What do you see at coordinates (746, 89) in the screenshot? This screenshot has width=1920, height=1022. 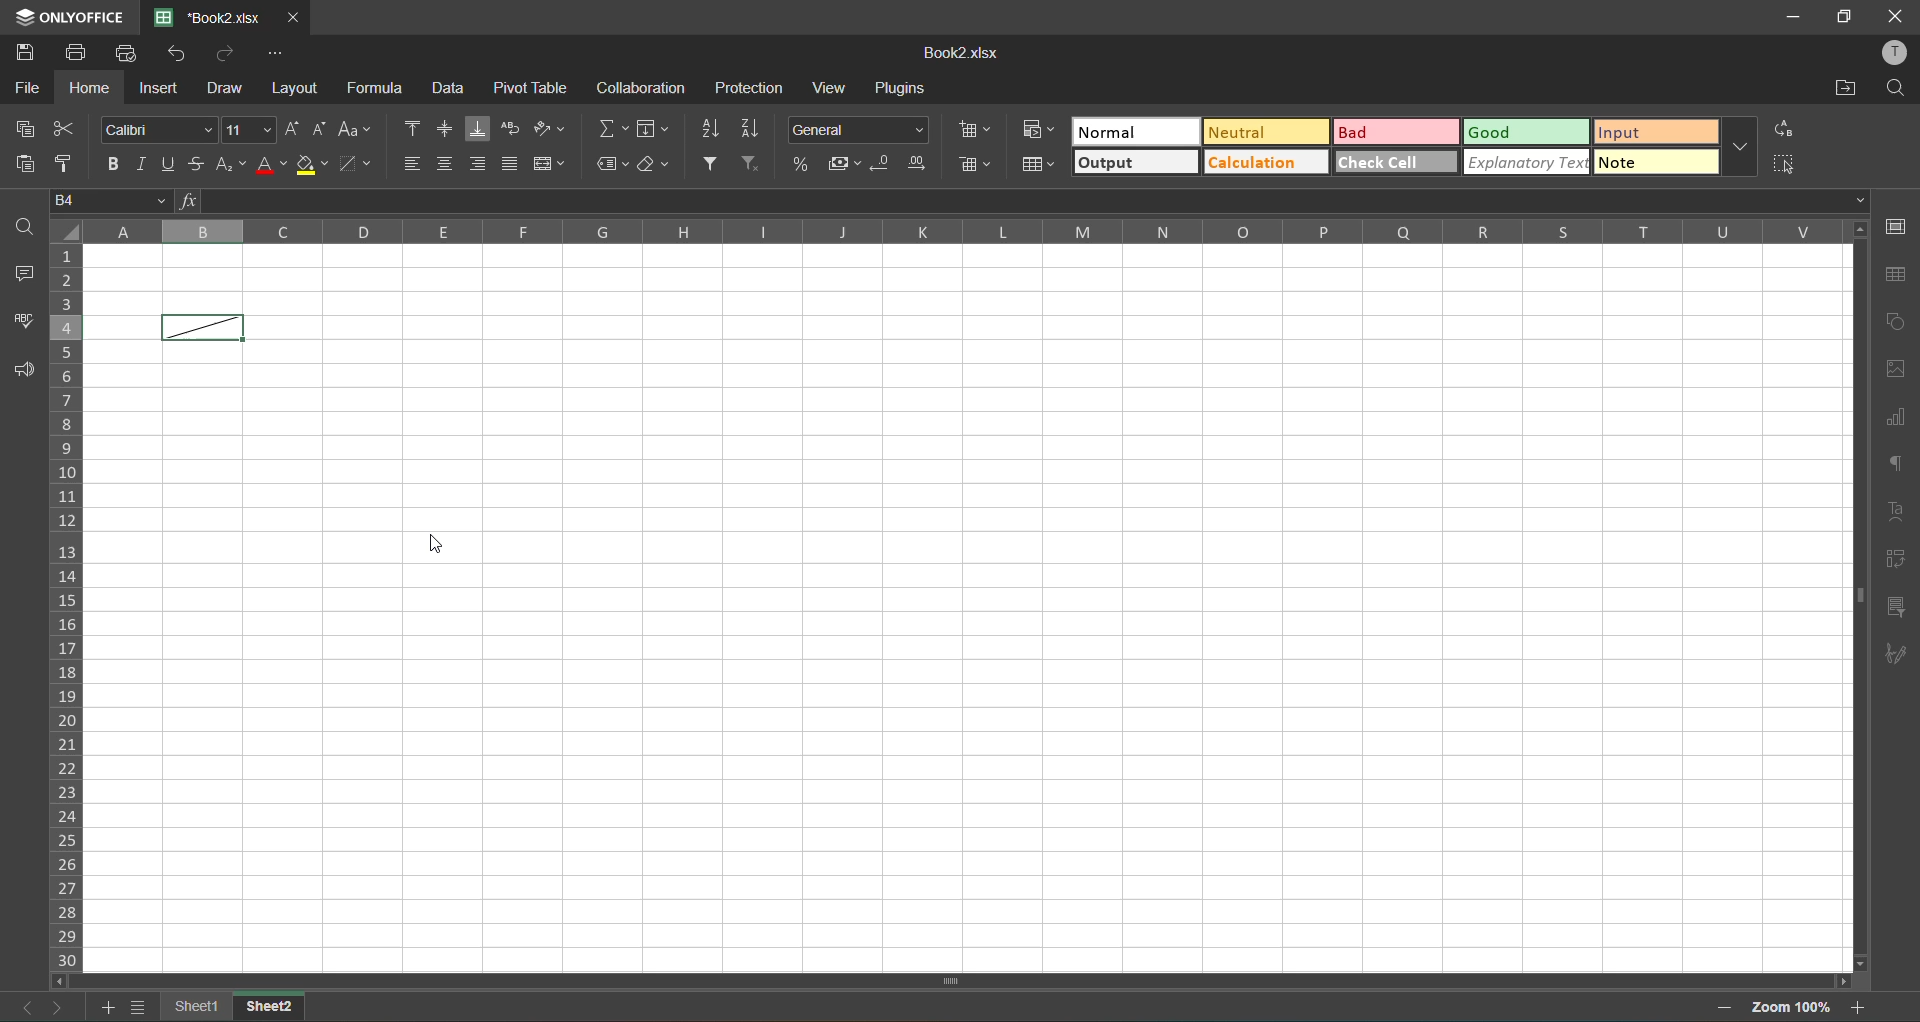 I see `protection` at bounding box center [746, 89].